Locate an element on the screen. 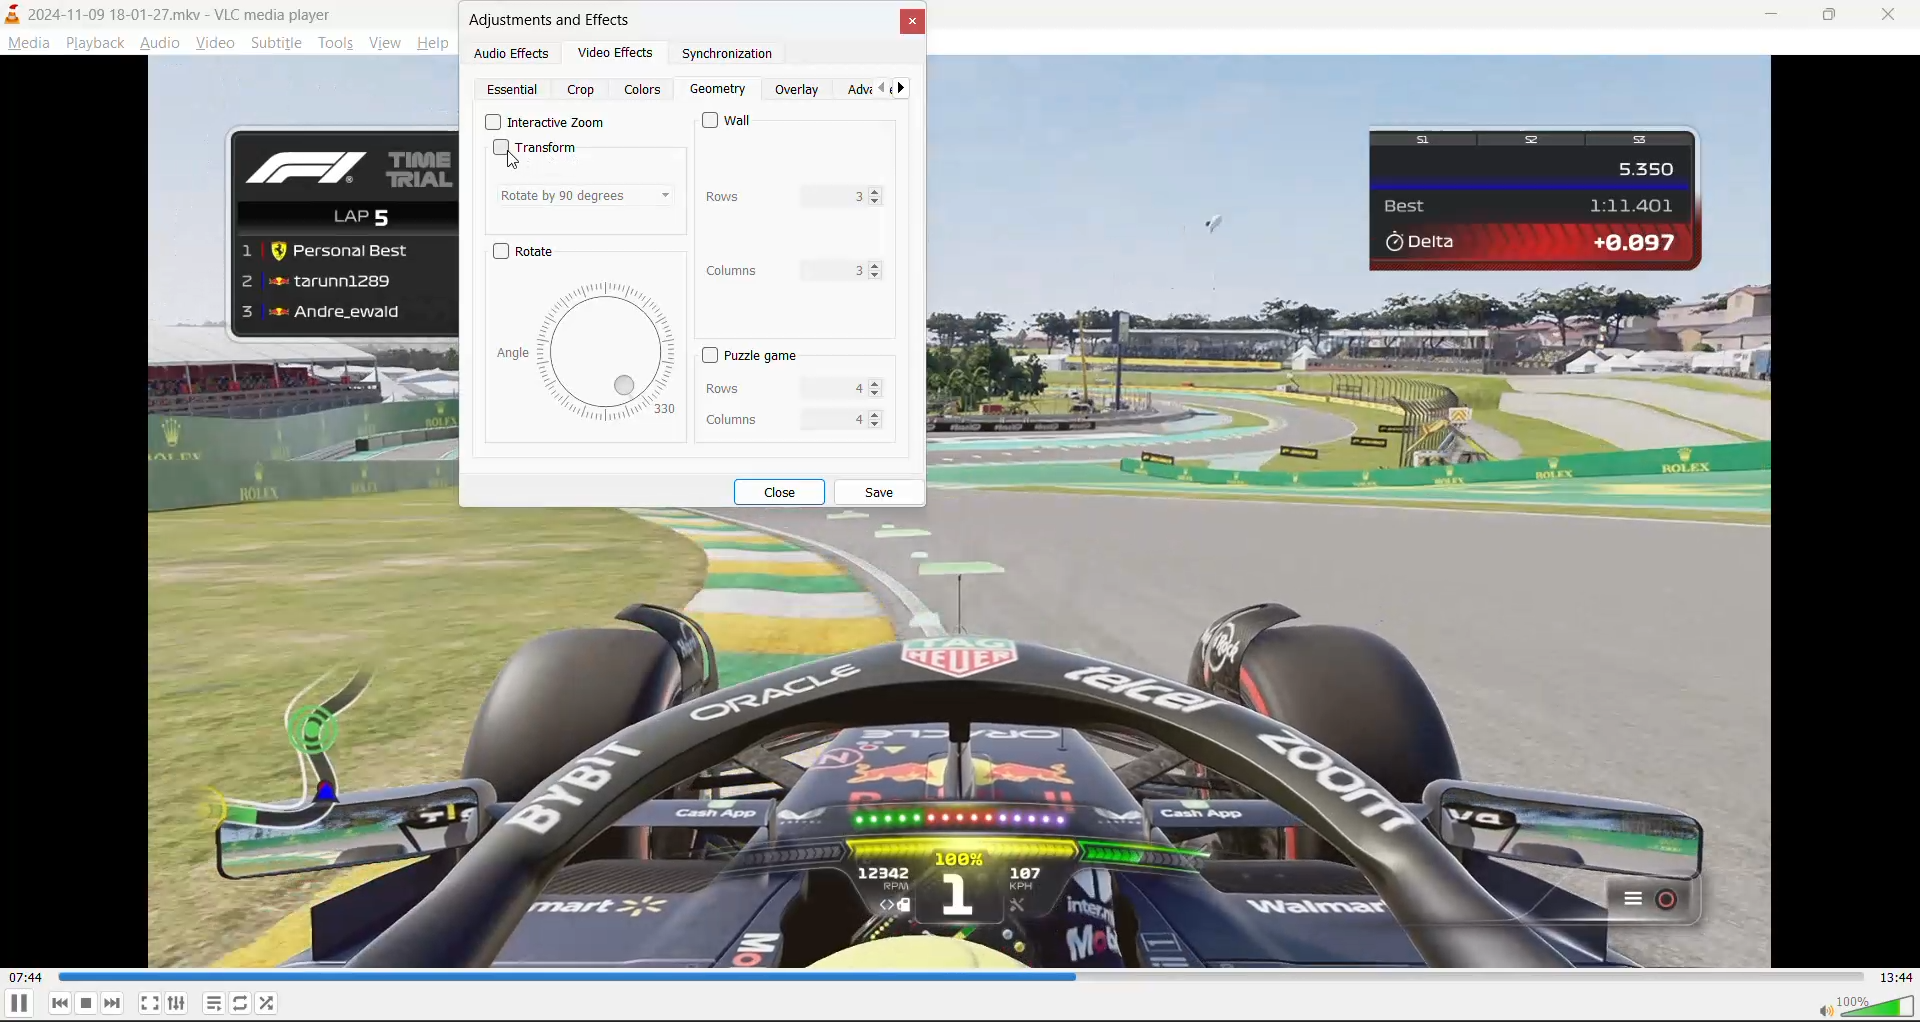 The height and width of the screenshot is (1022, 1920). audio is located at coordinates (161, 42).